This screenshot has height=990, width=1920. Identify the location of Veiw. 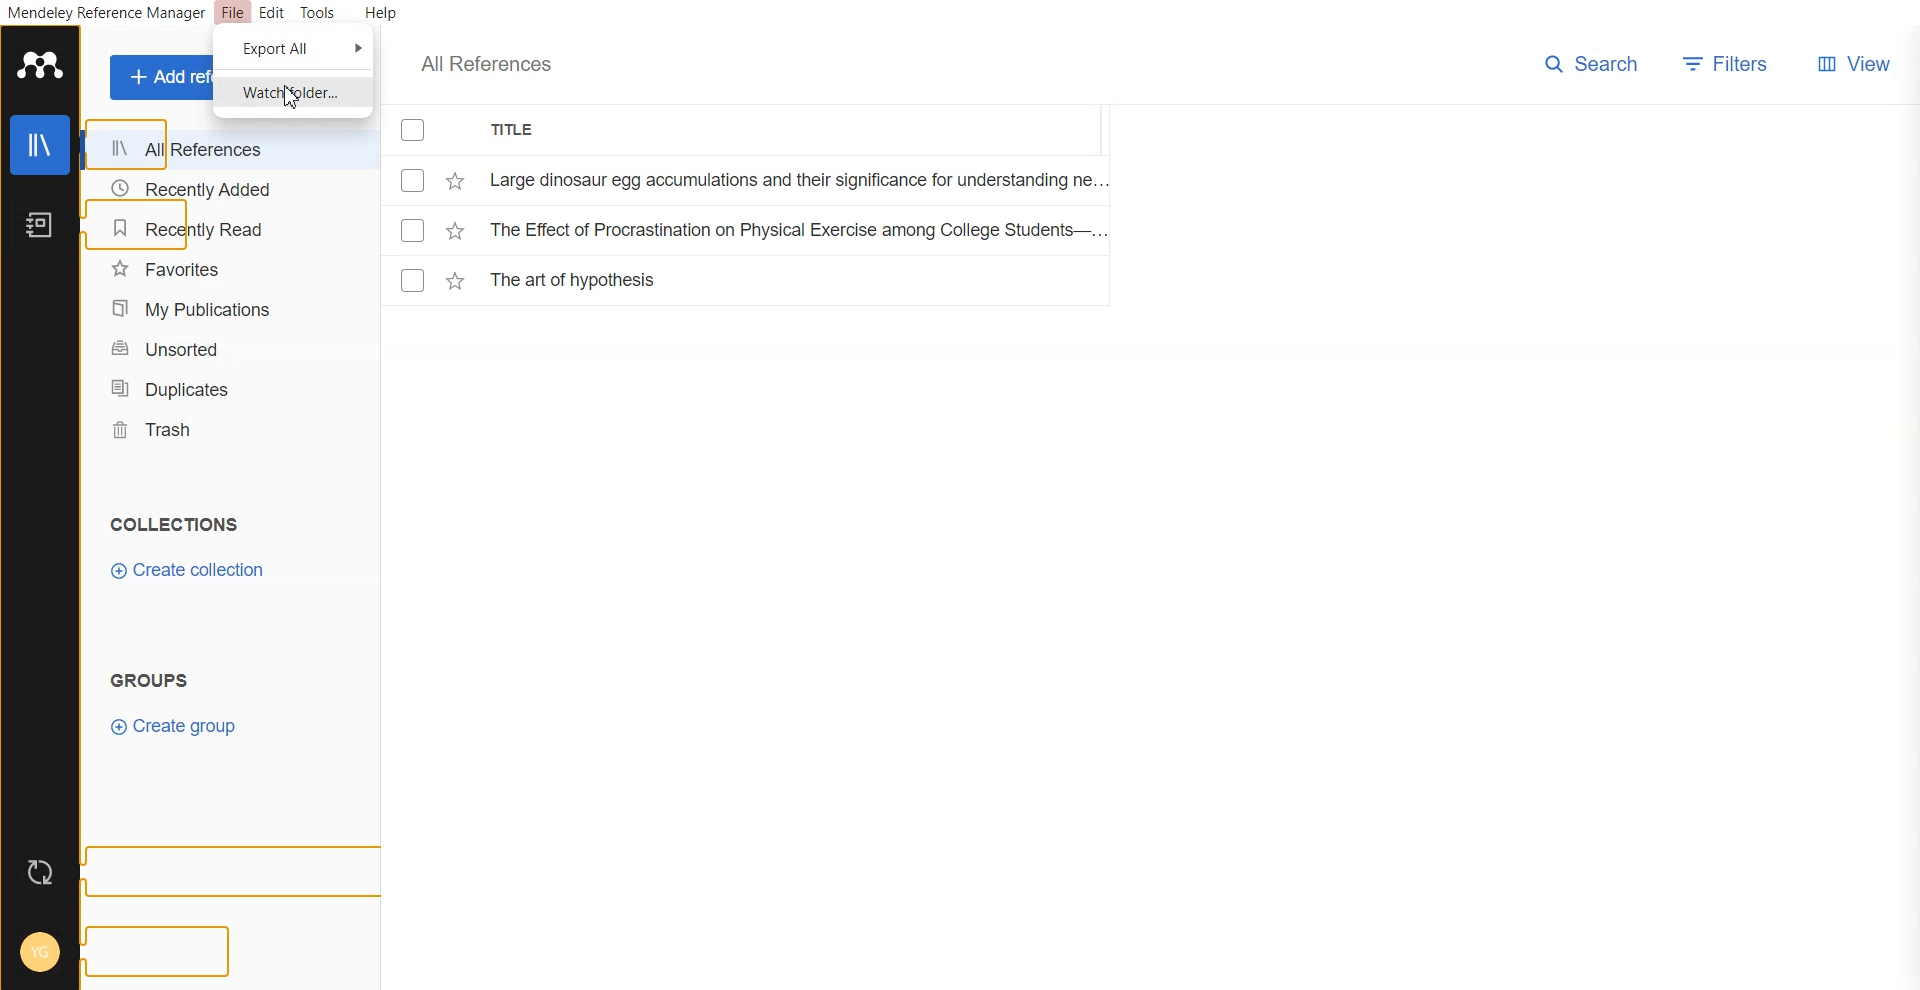
(1853, 64).